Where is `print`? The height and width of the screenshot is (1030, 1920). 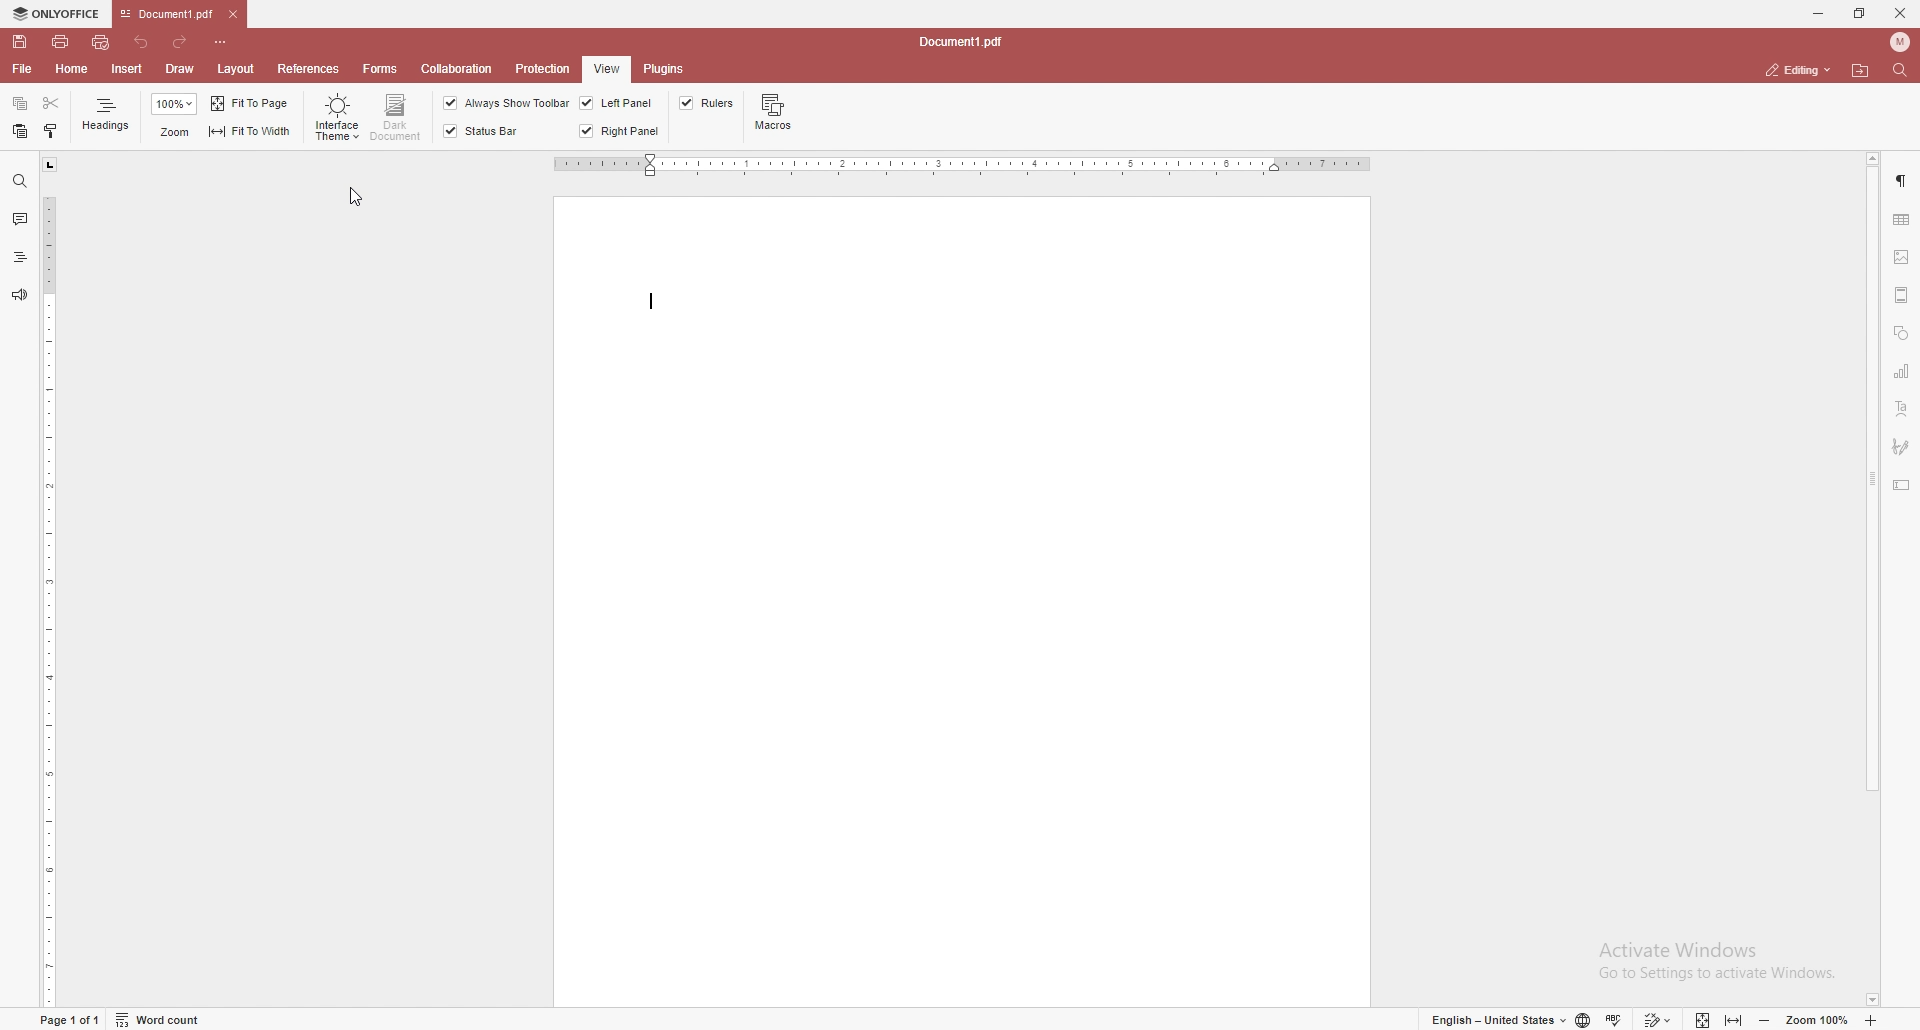
print is located at coordinates (62, 42).